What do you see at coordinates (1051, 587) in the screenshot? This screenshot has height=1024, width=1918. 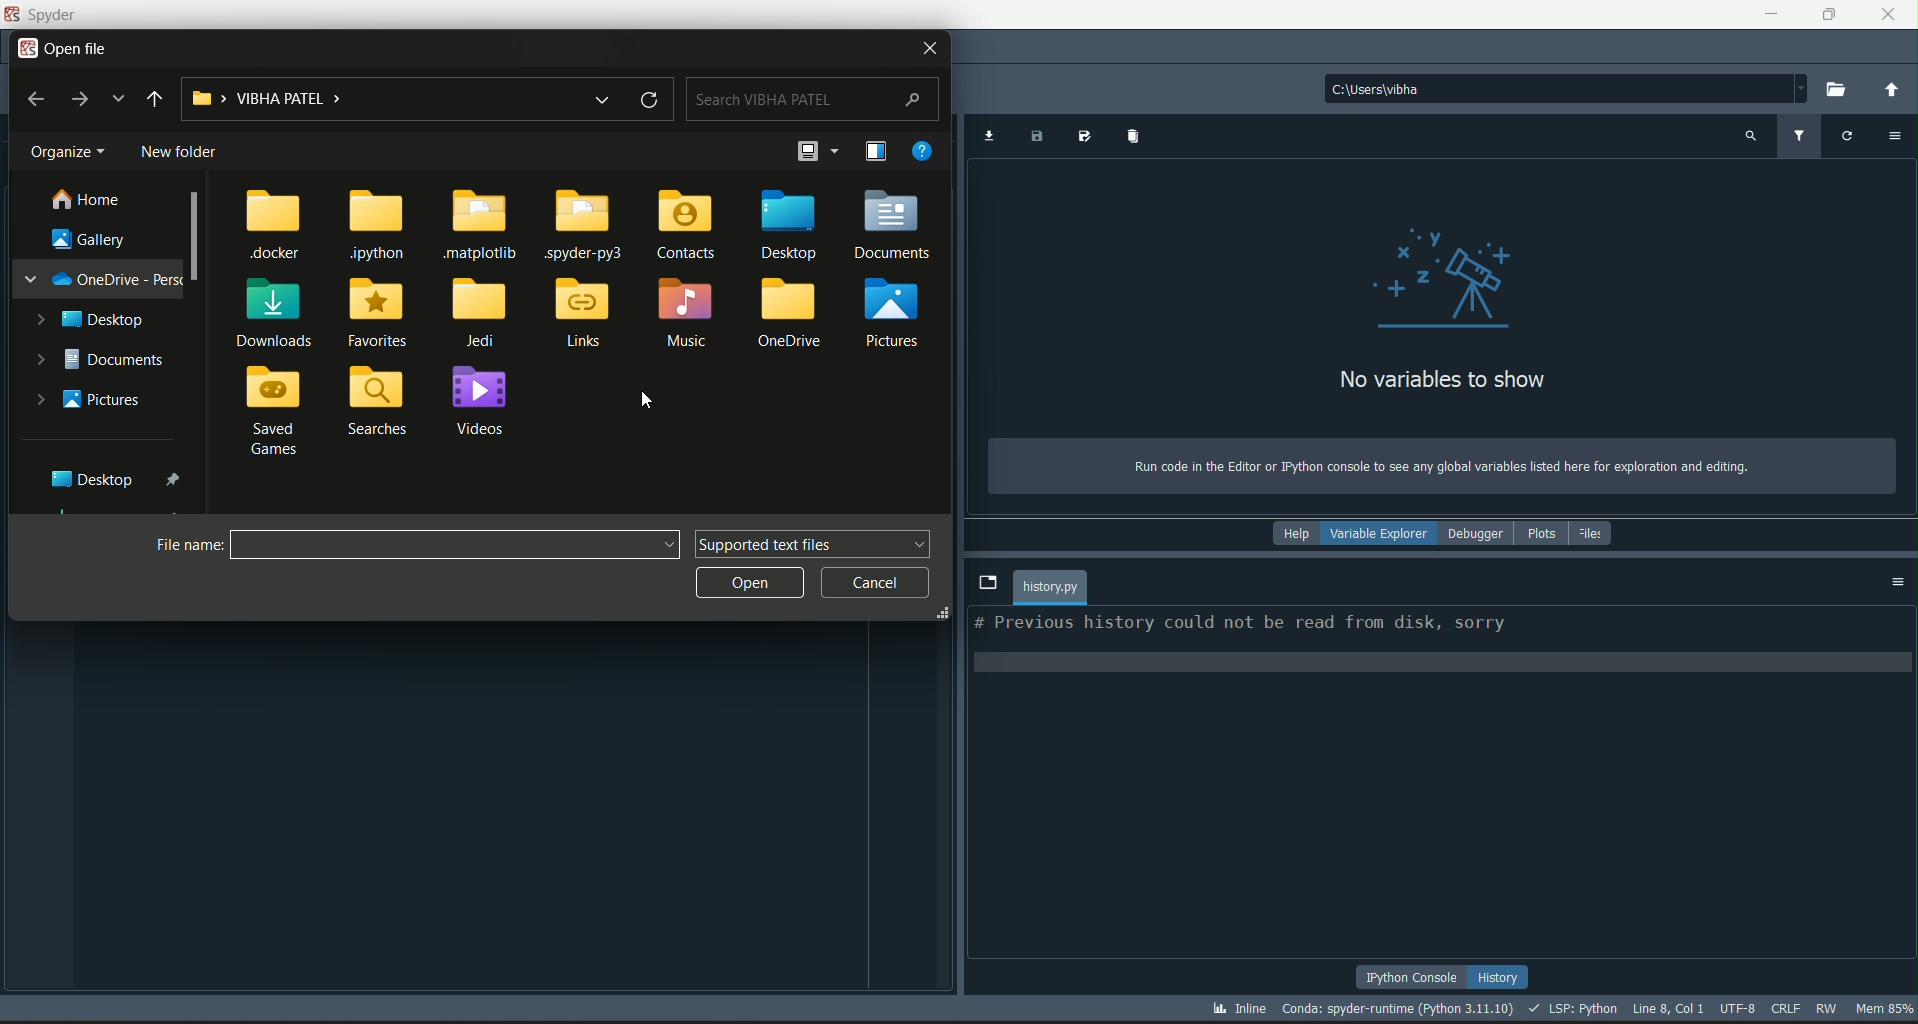 I see `file name` at bounding box center [1051, 587].